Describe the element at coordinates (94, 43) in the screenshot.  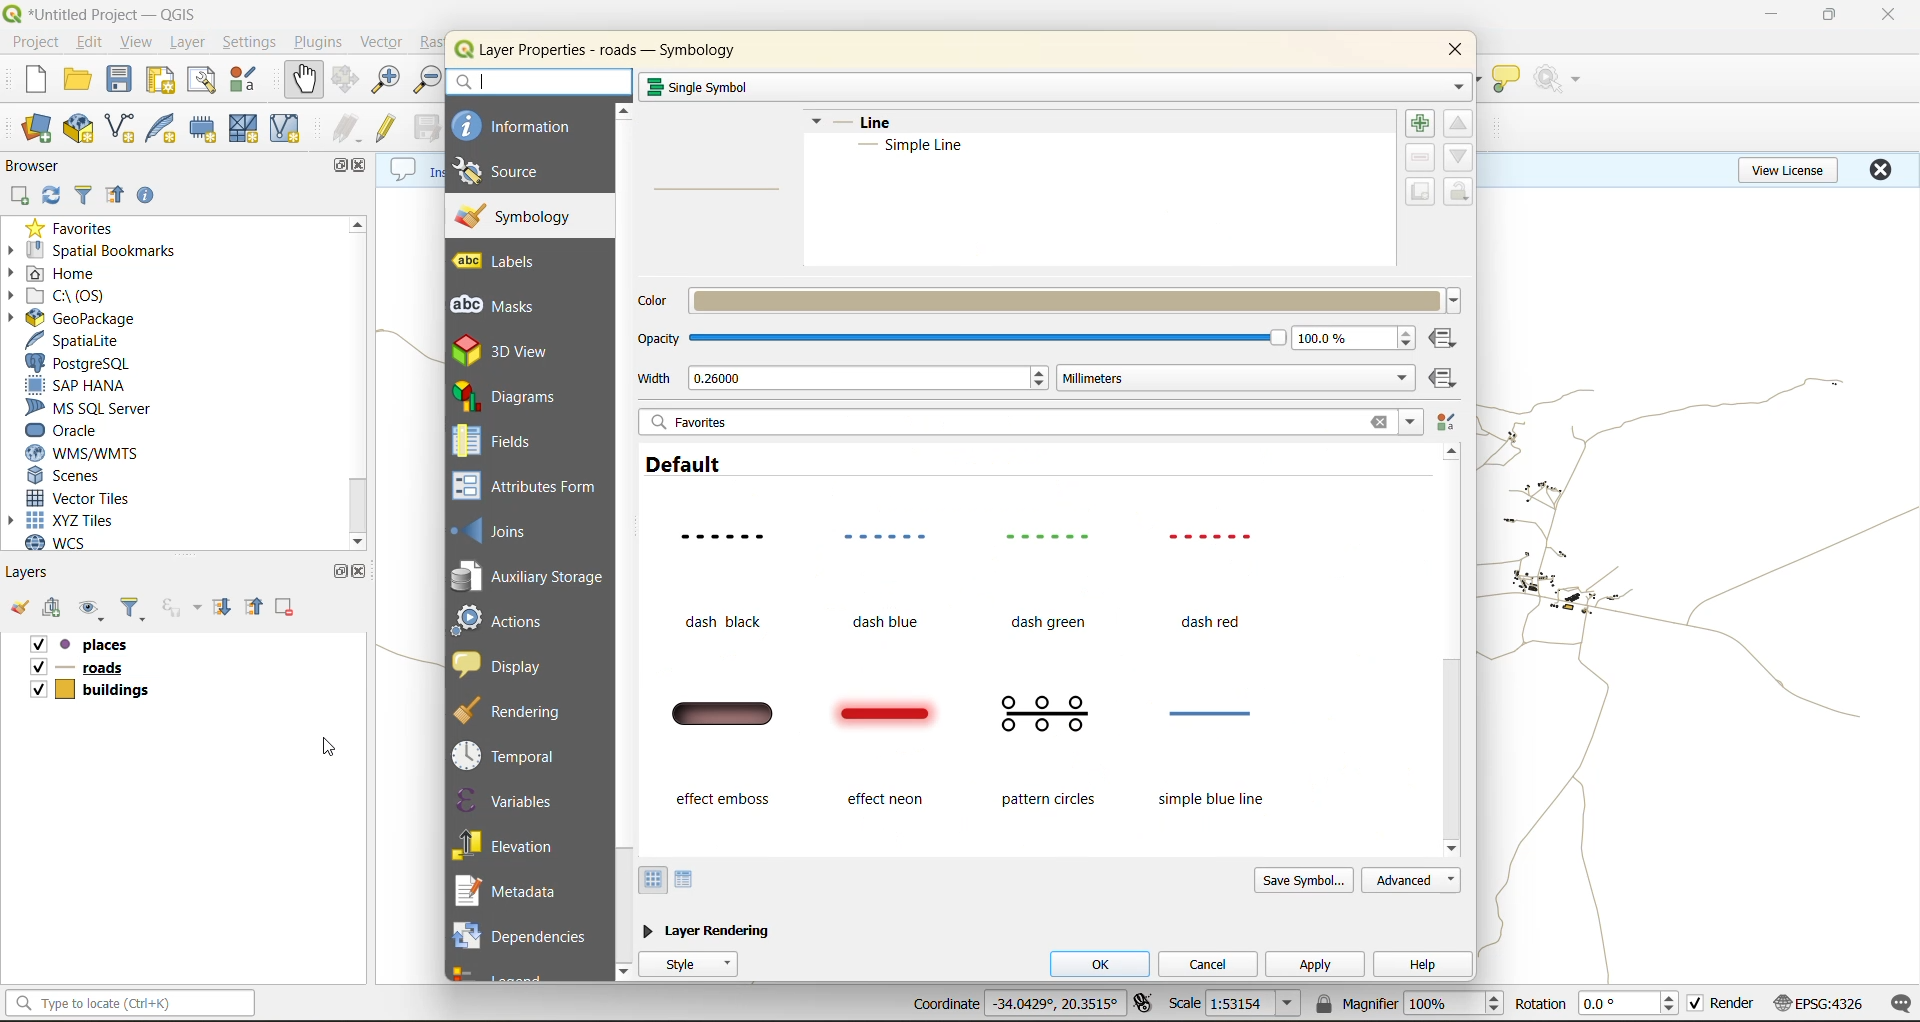
I see `edit` at that location.